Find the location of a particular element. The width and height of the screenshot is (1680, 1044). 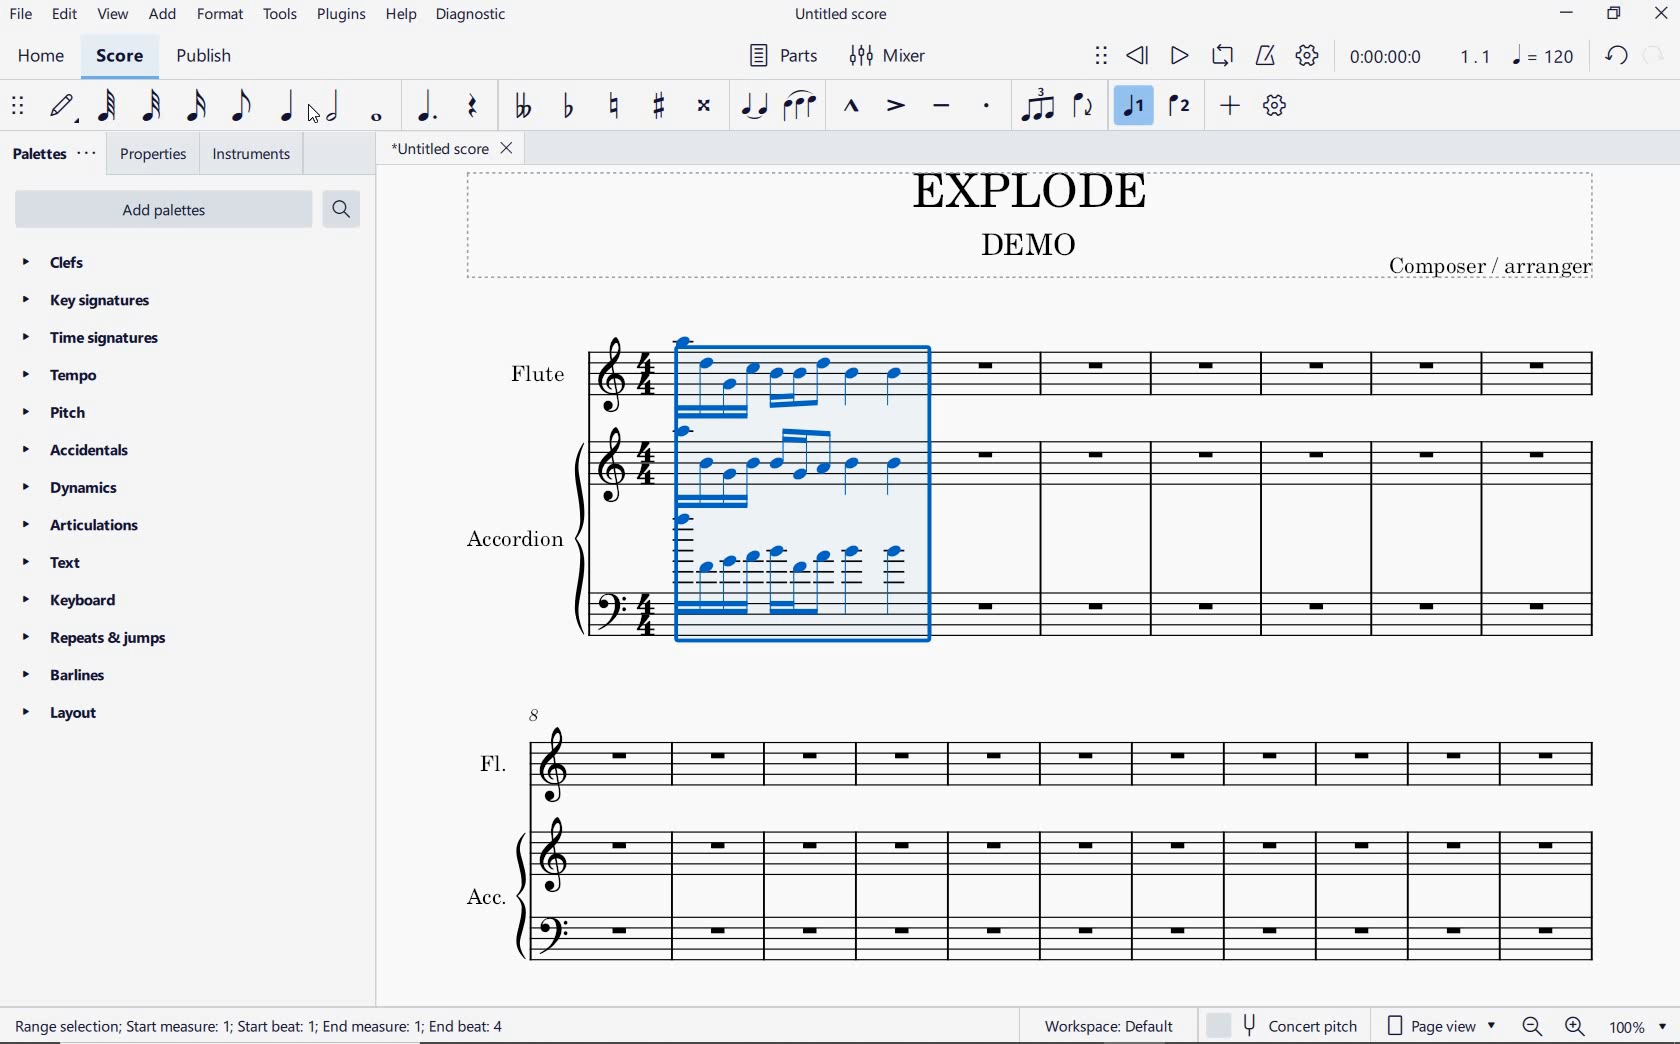

barlines is located at coordinates (68, 676).